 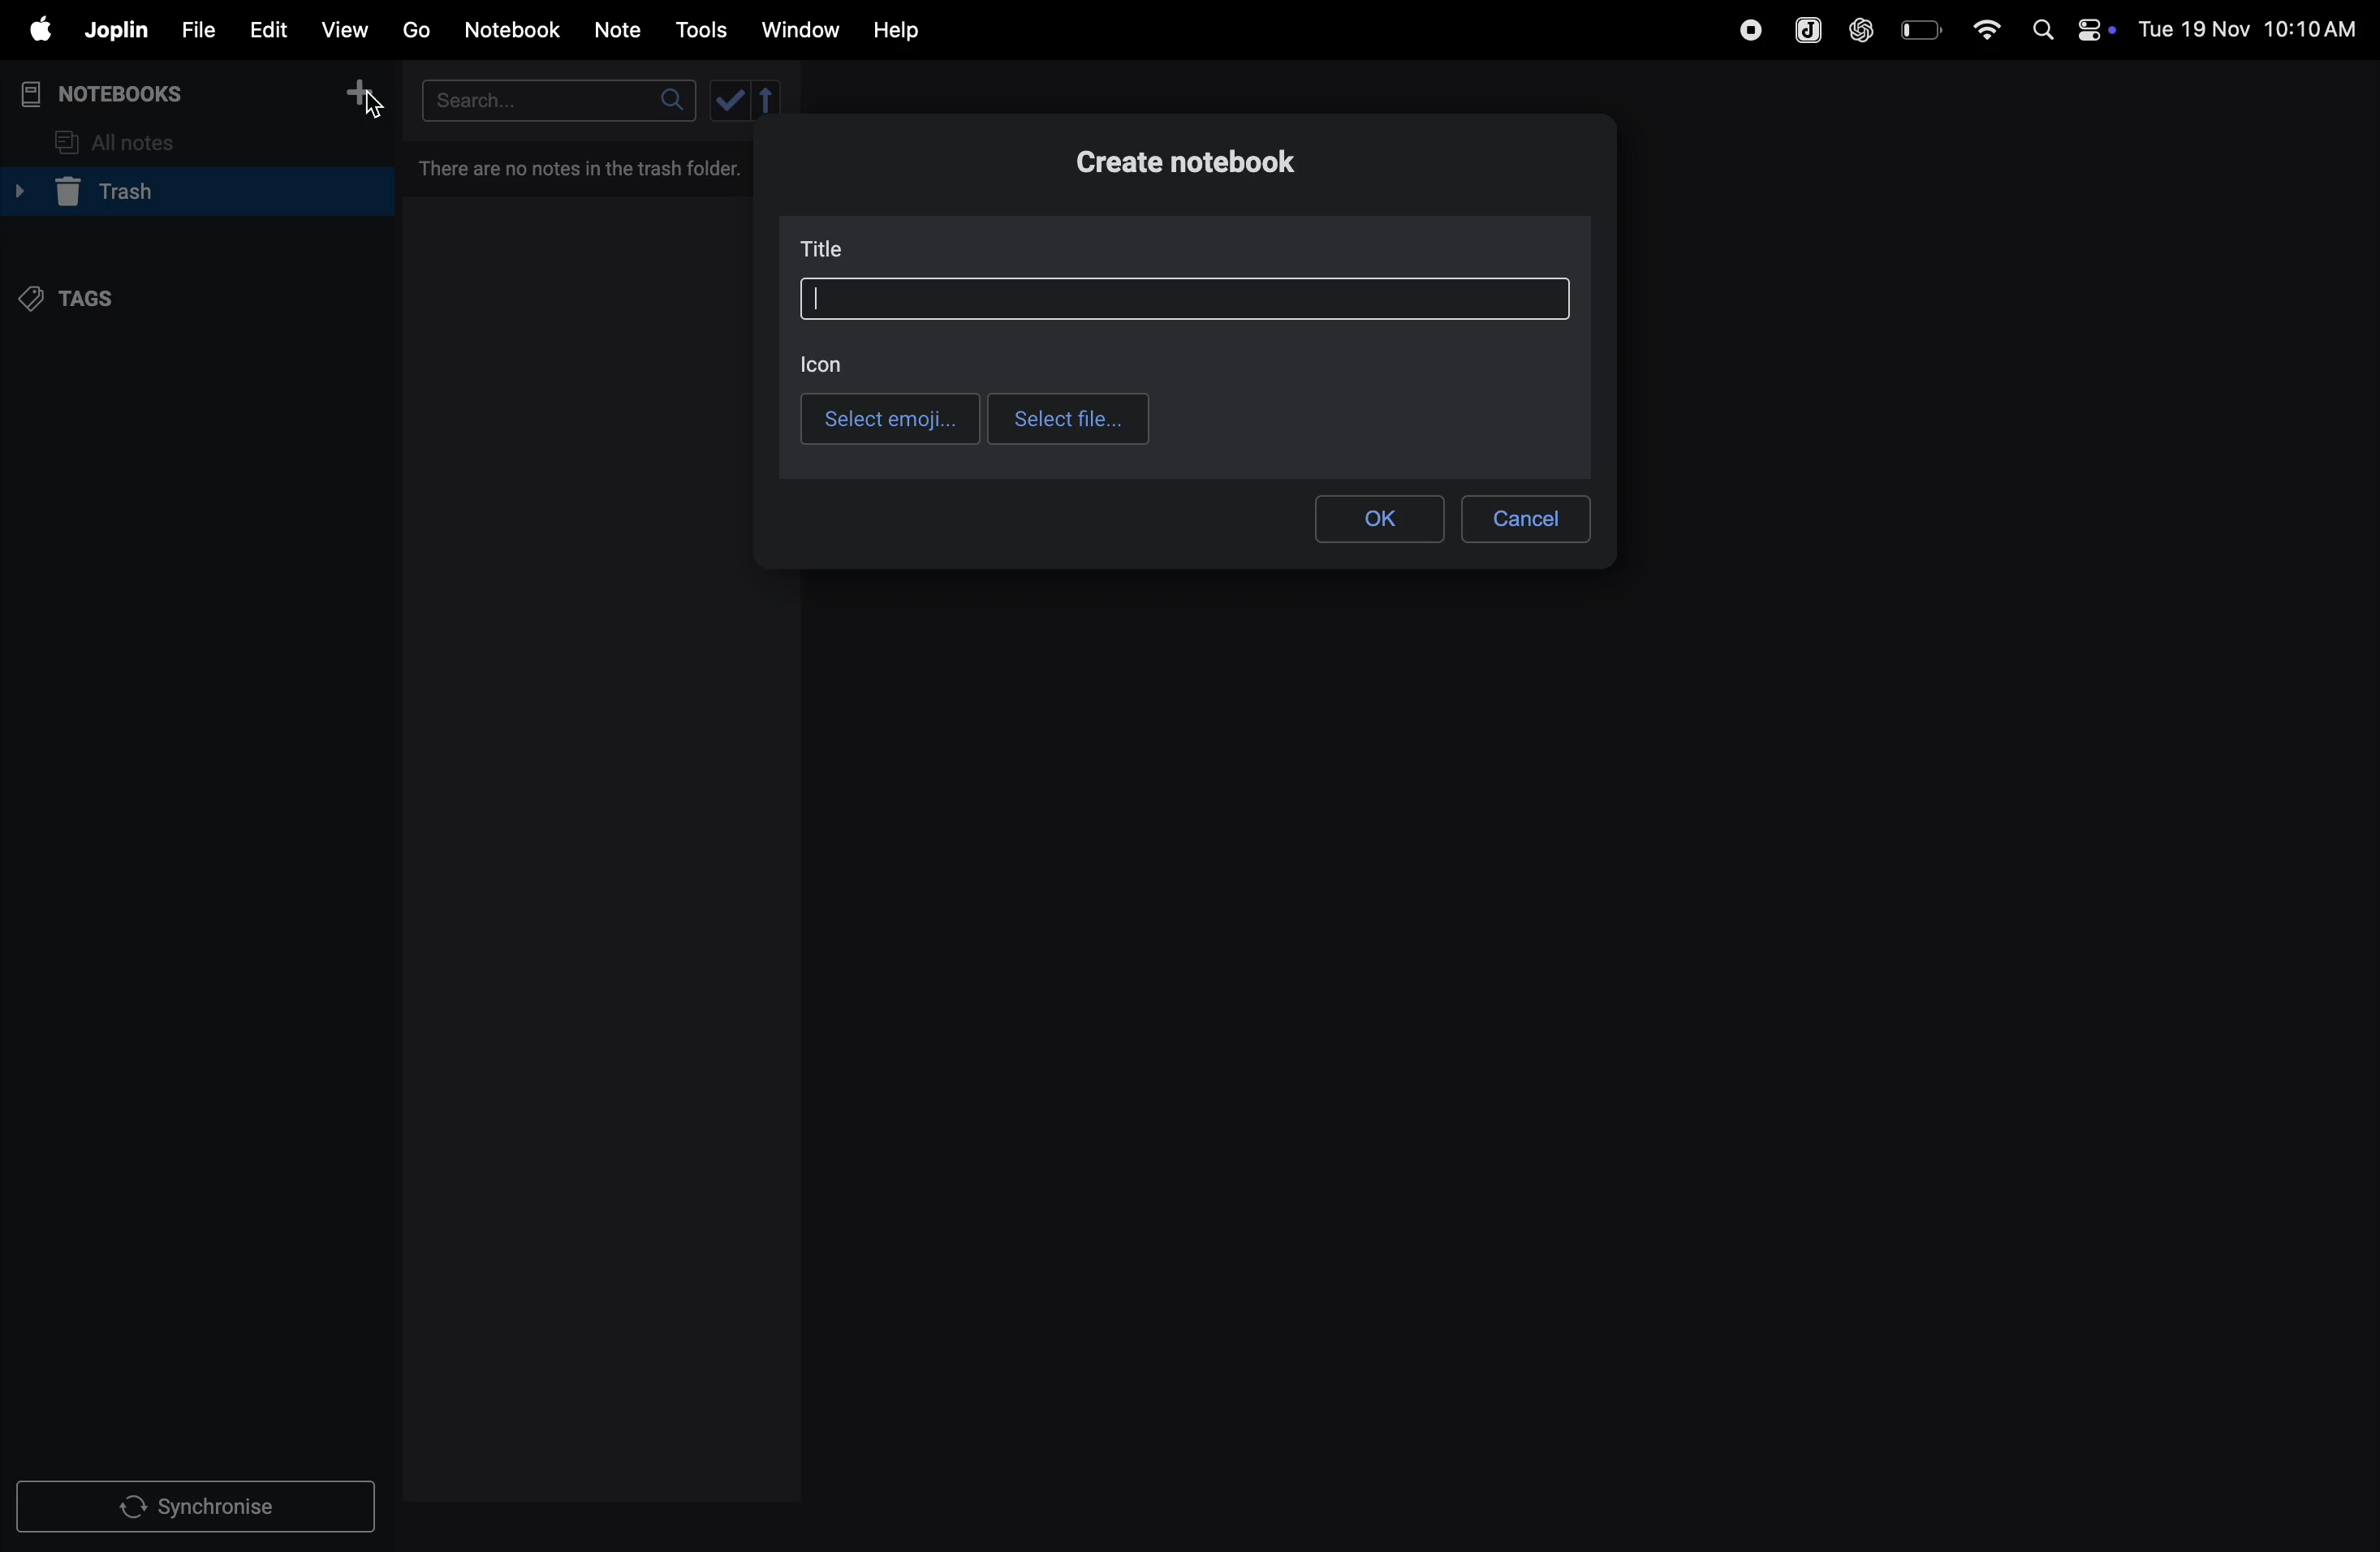 I want to click on joplin, so click(x=1802, y=27).